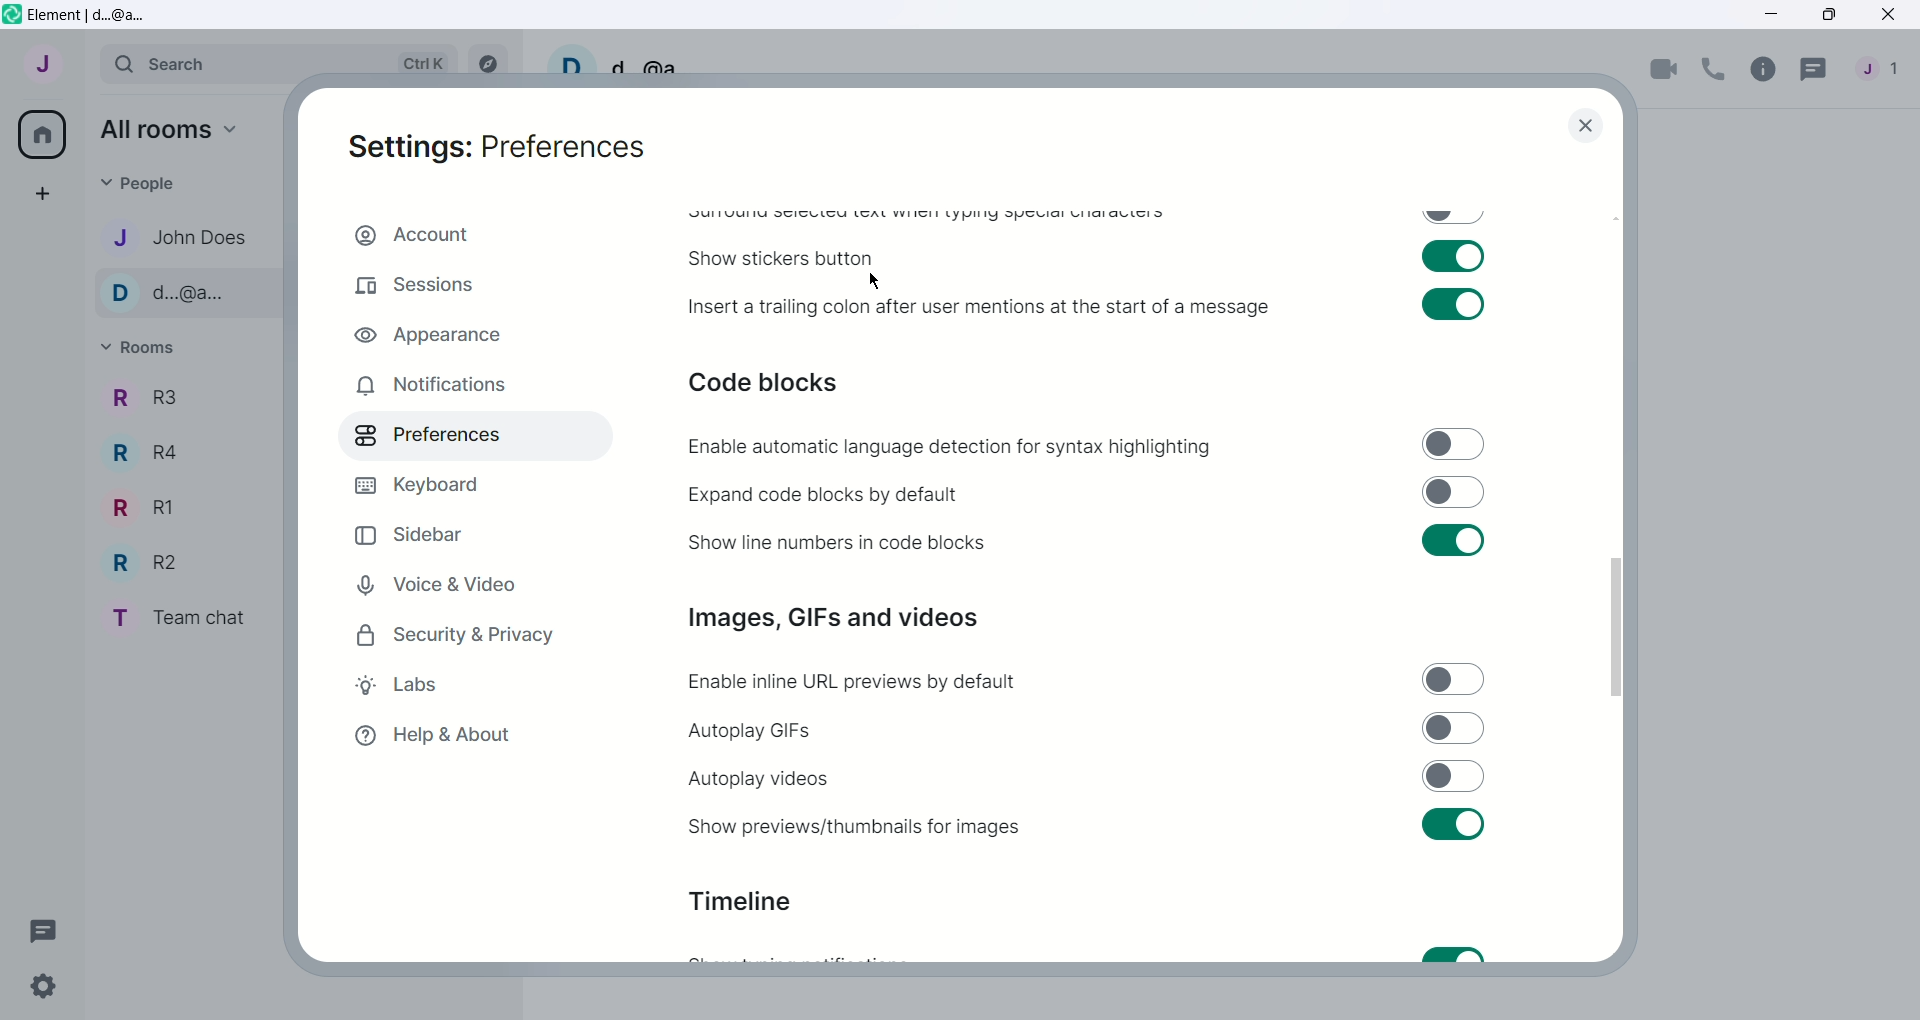 The image size is (1920, 1020). What do you see at coordinates (152, 455) in the screenshot?
I see `R4 - Room Name` at bounding box center [152, 455].